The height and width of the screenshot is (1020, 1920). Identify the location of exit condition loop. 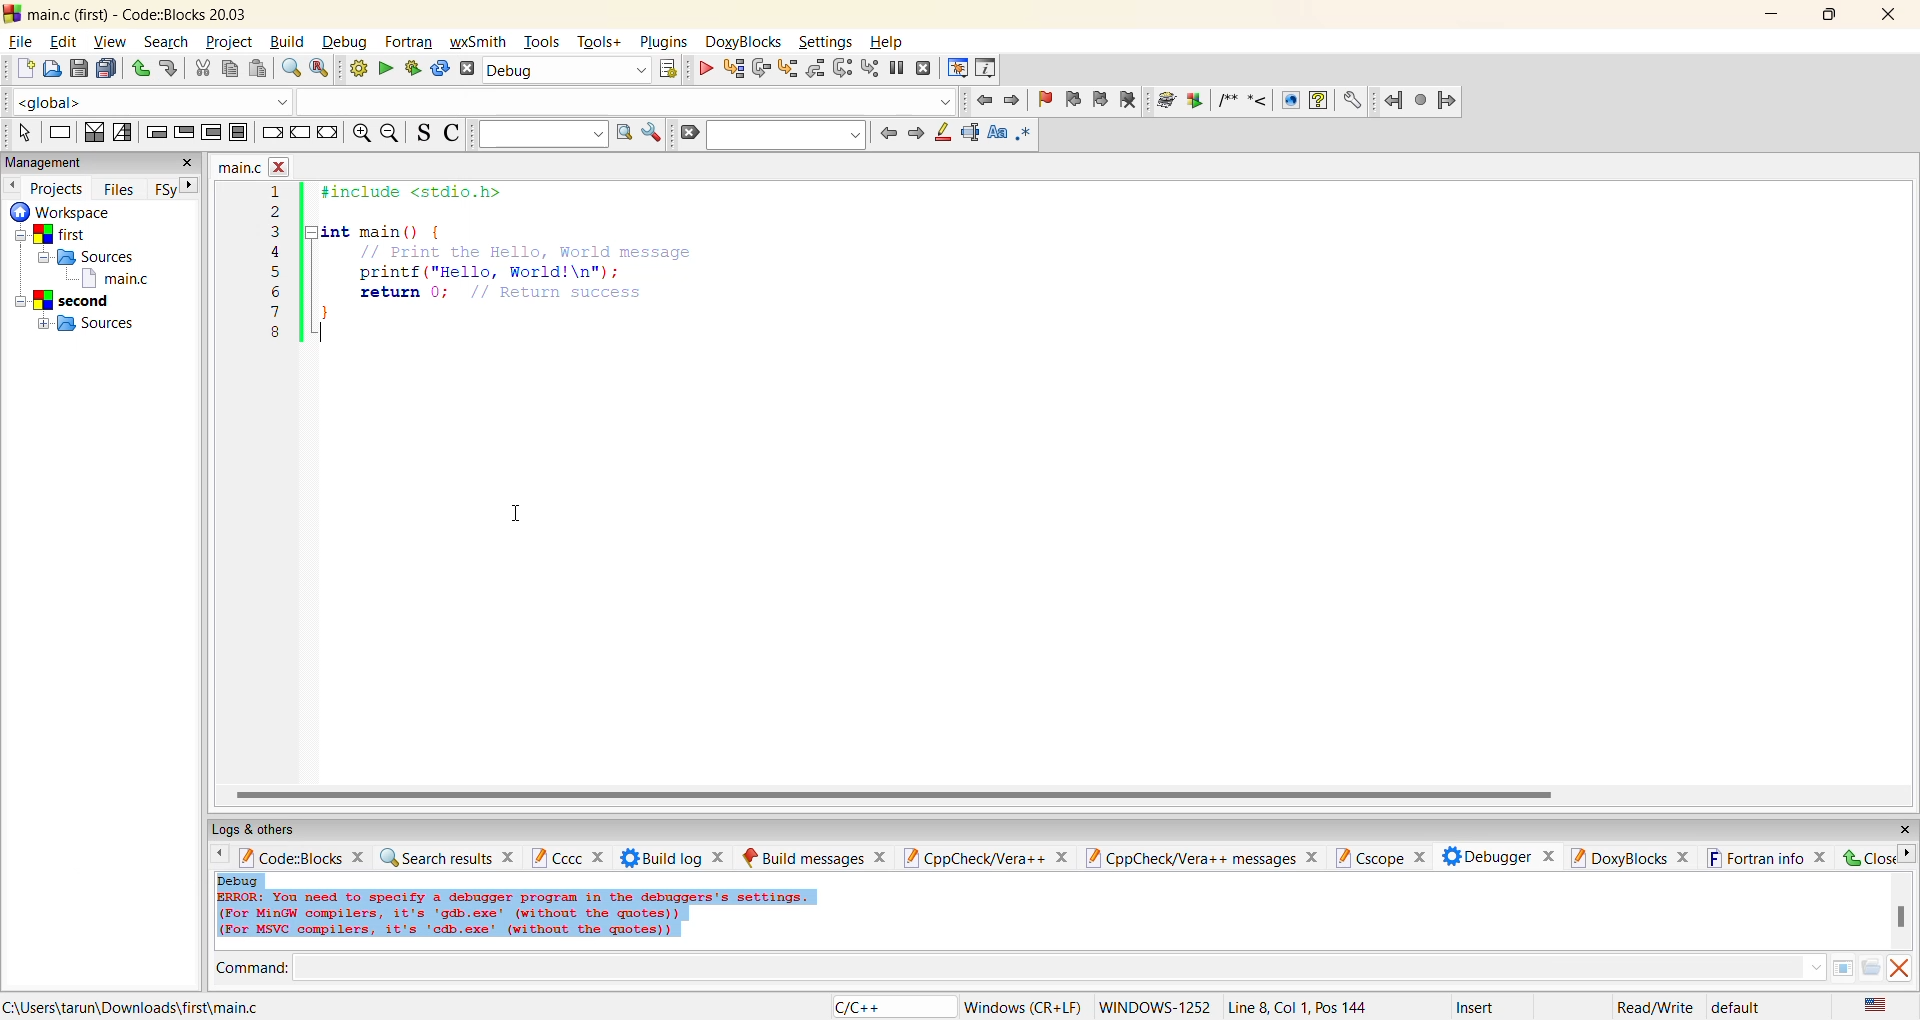
(185, 134).